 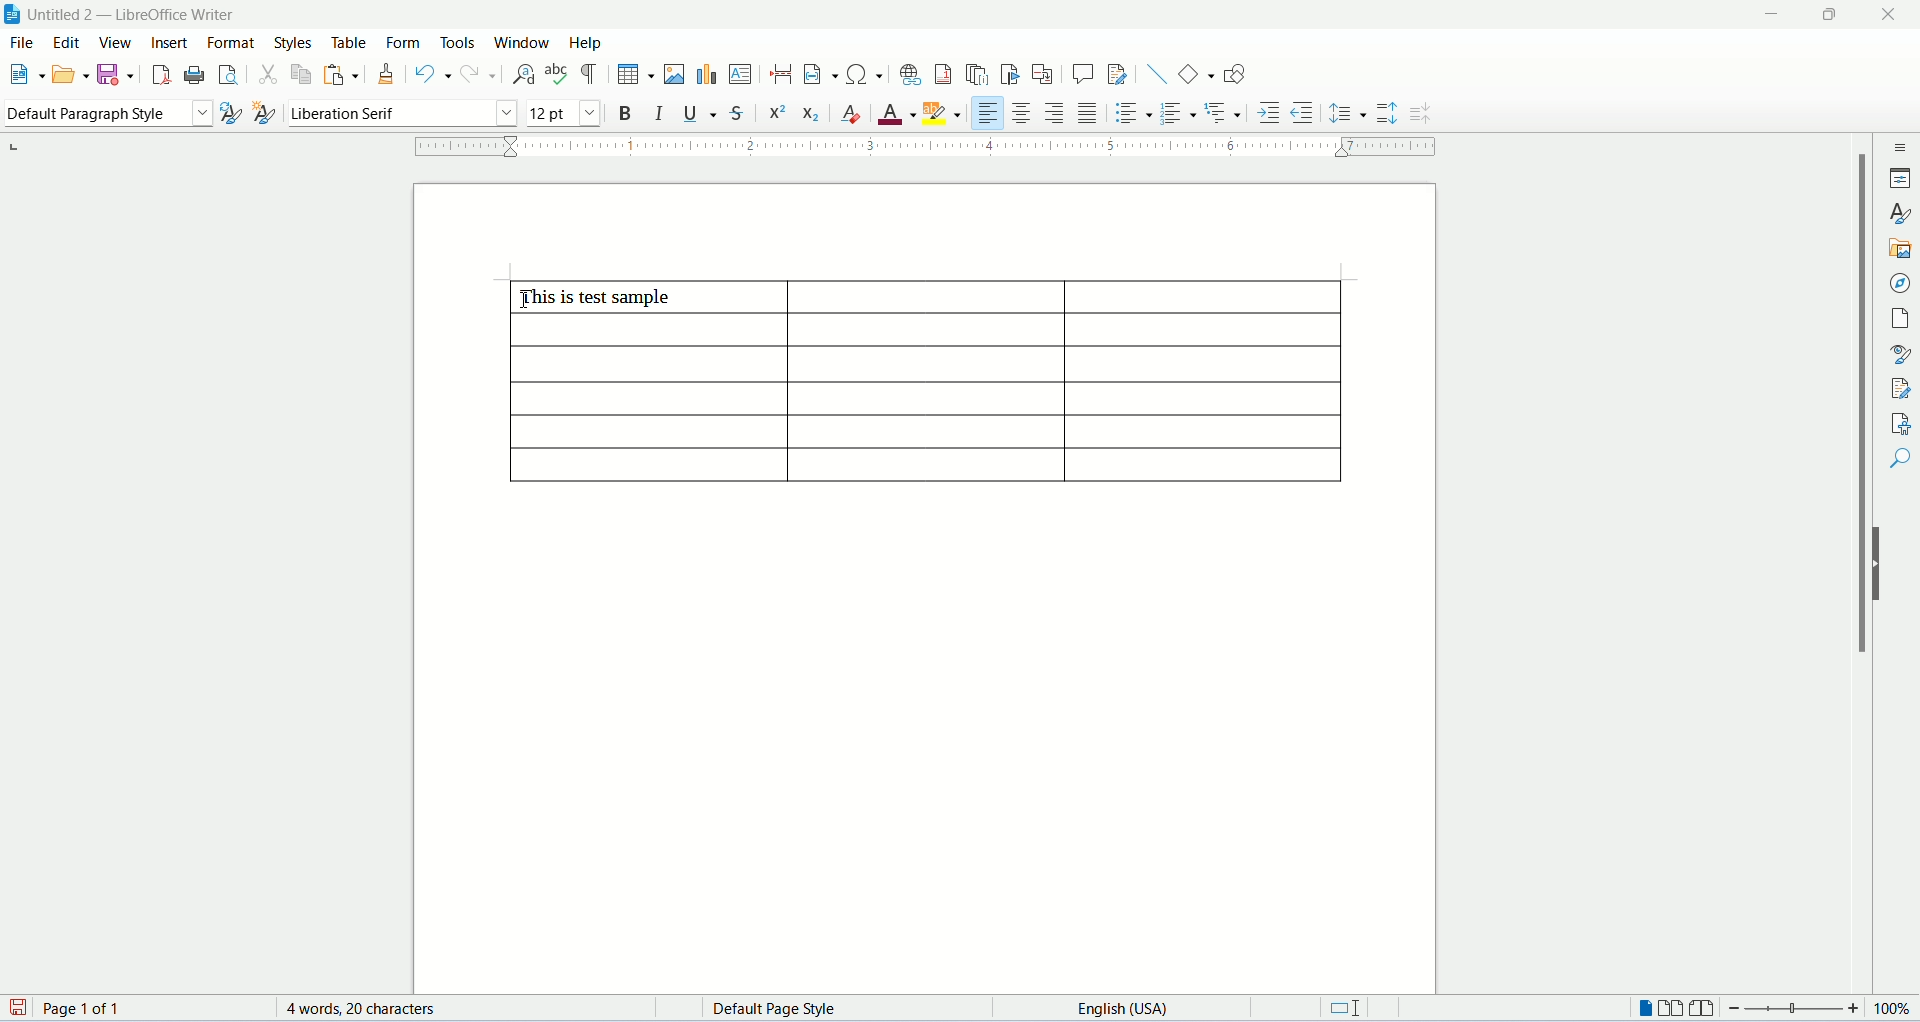 I want to click on edit, so click(x=68, y=42).